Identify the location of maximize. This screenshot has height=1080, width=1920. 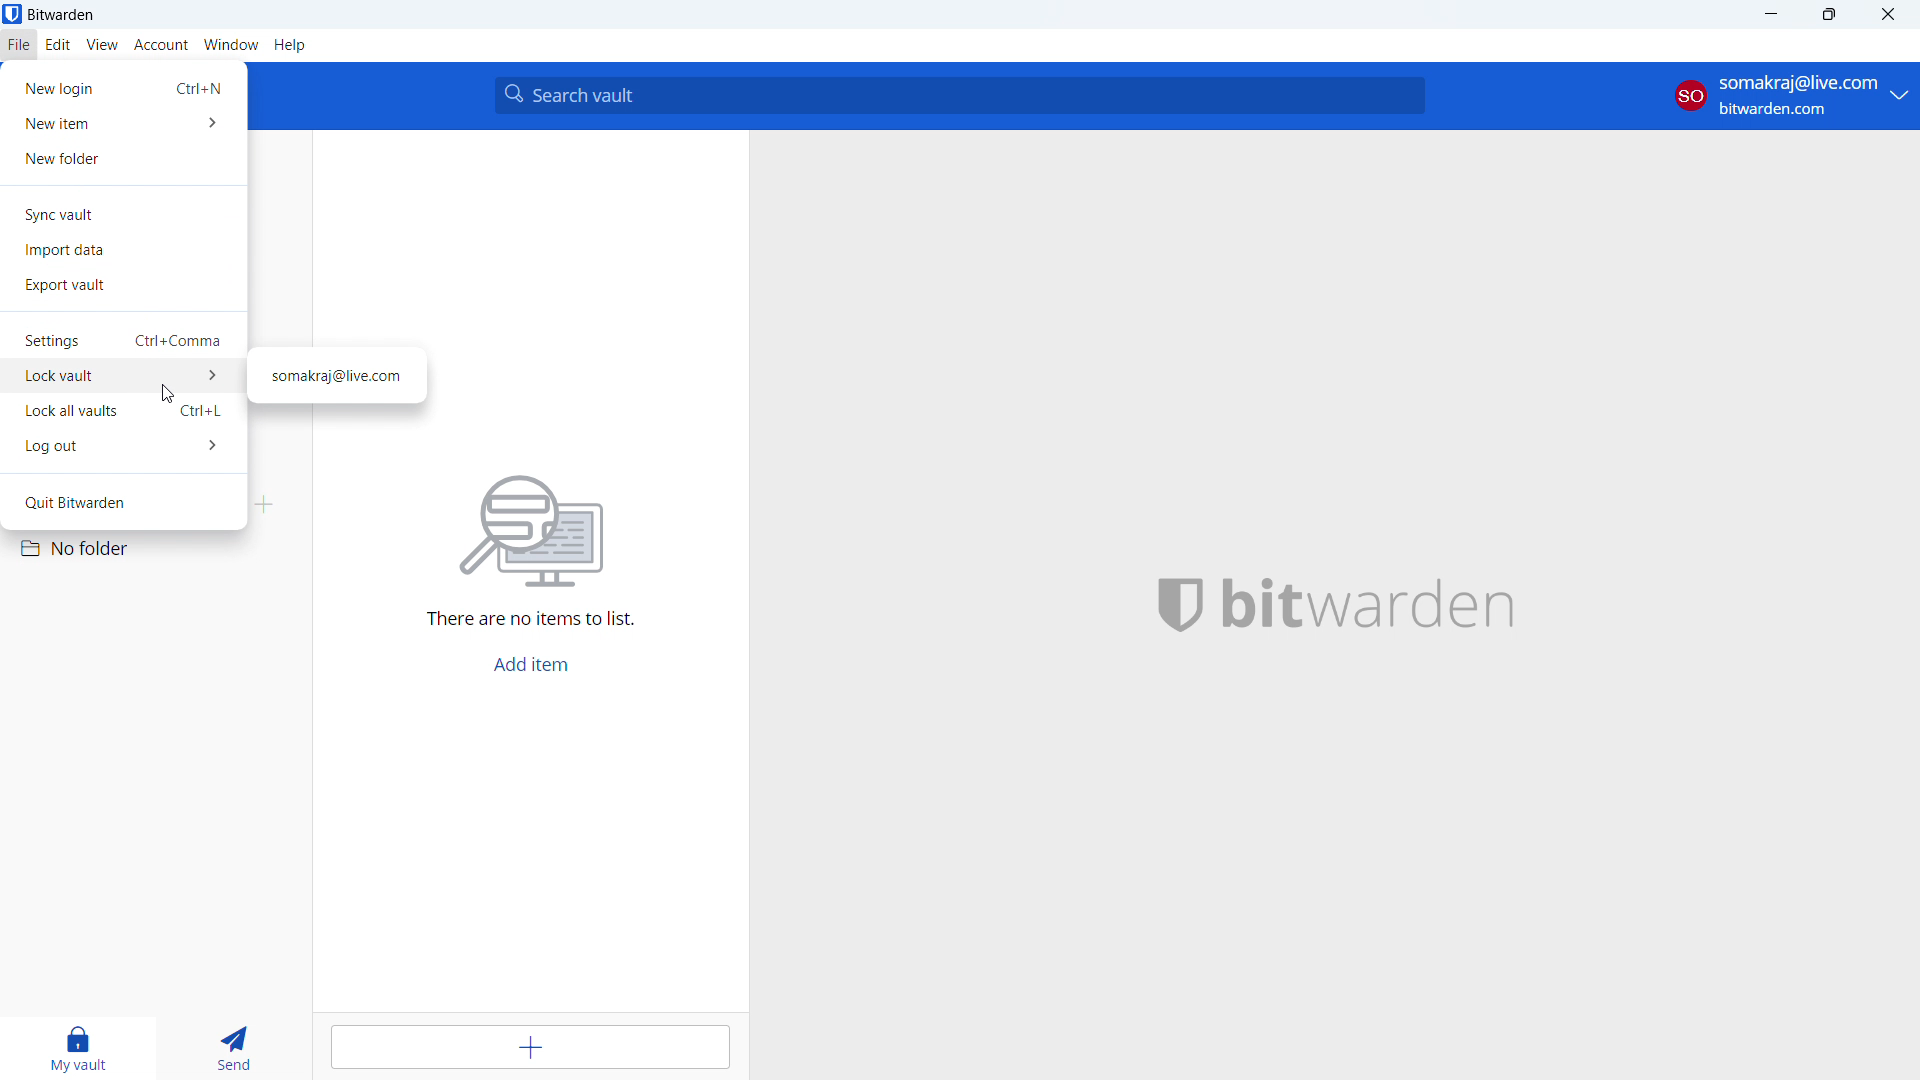
(1832, 14).